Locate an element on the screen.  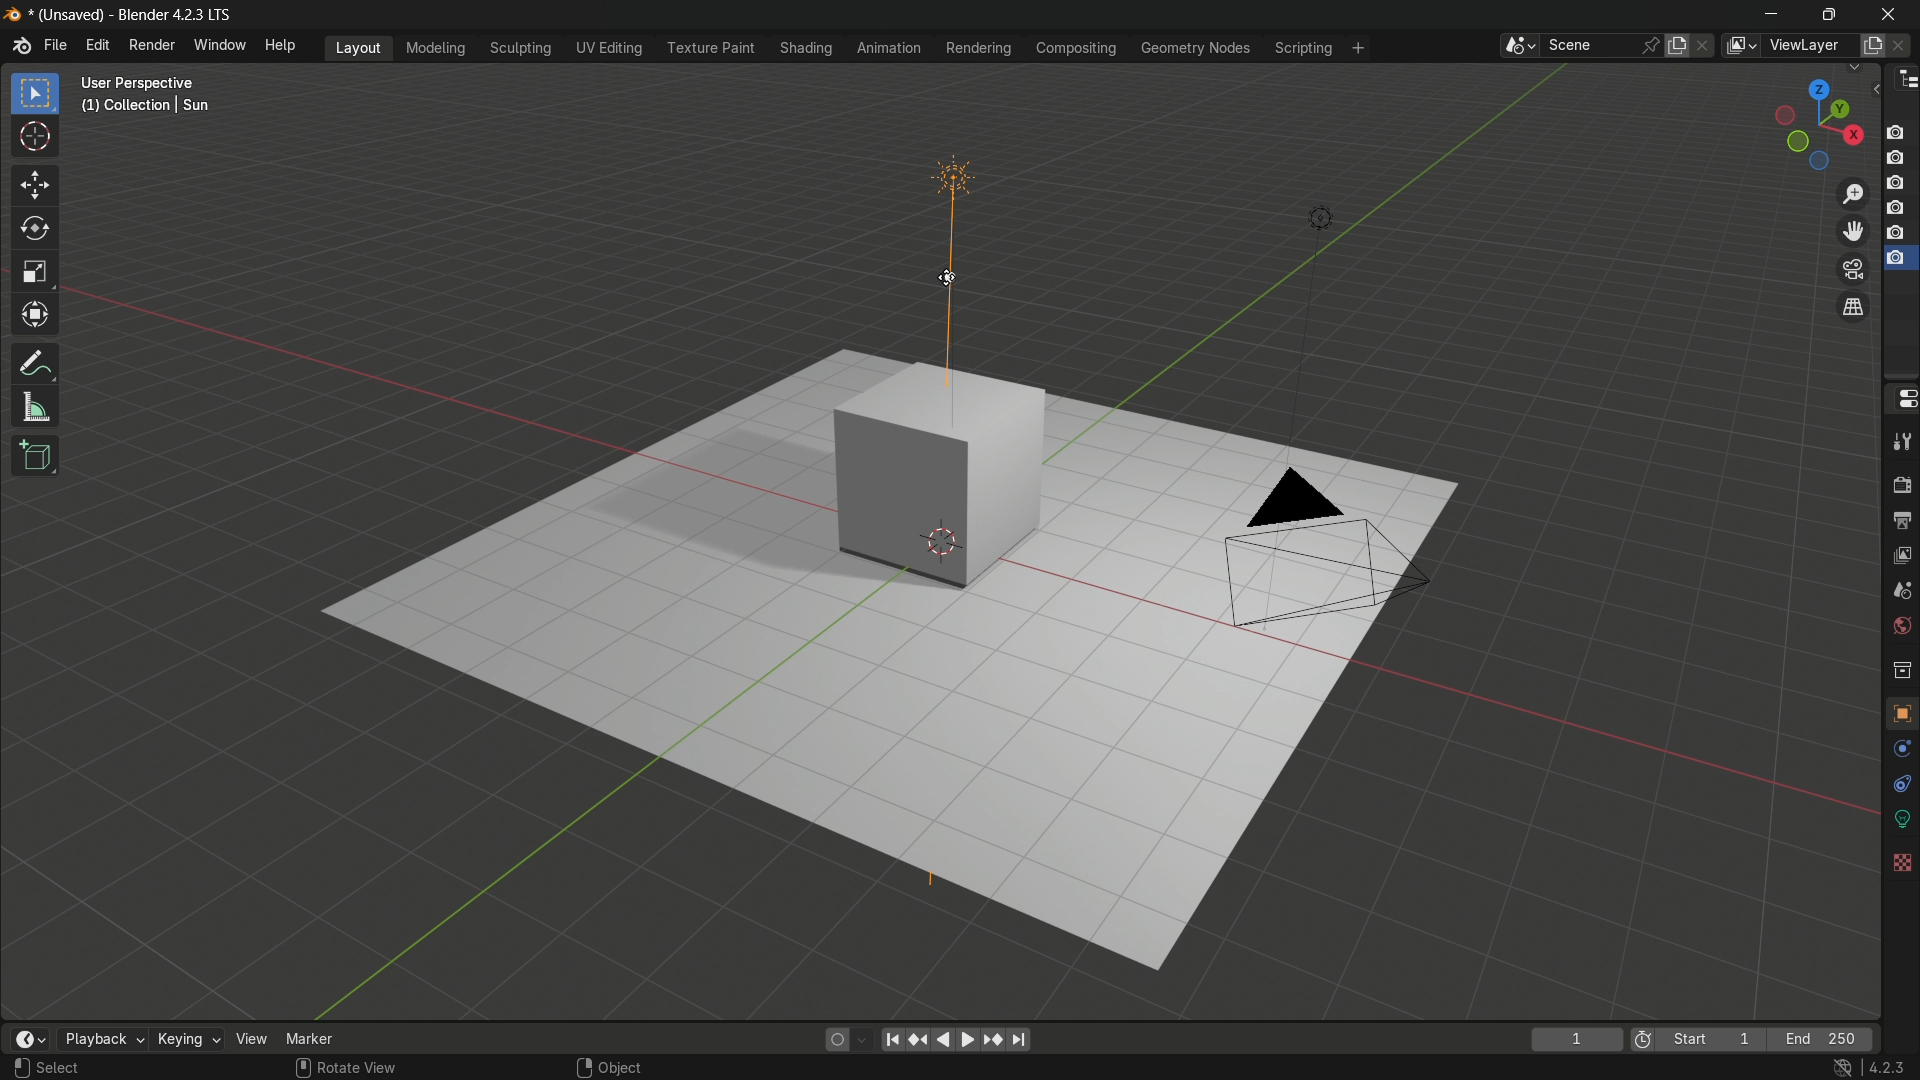
auto keyframing is located at coordinates (862, 1041).